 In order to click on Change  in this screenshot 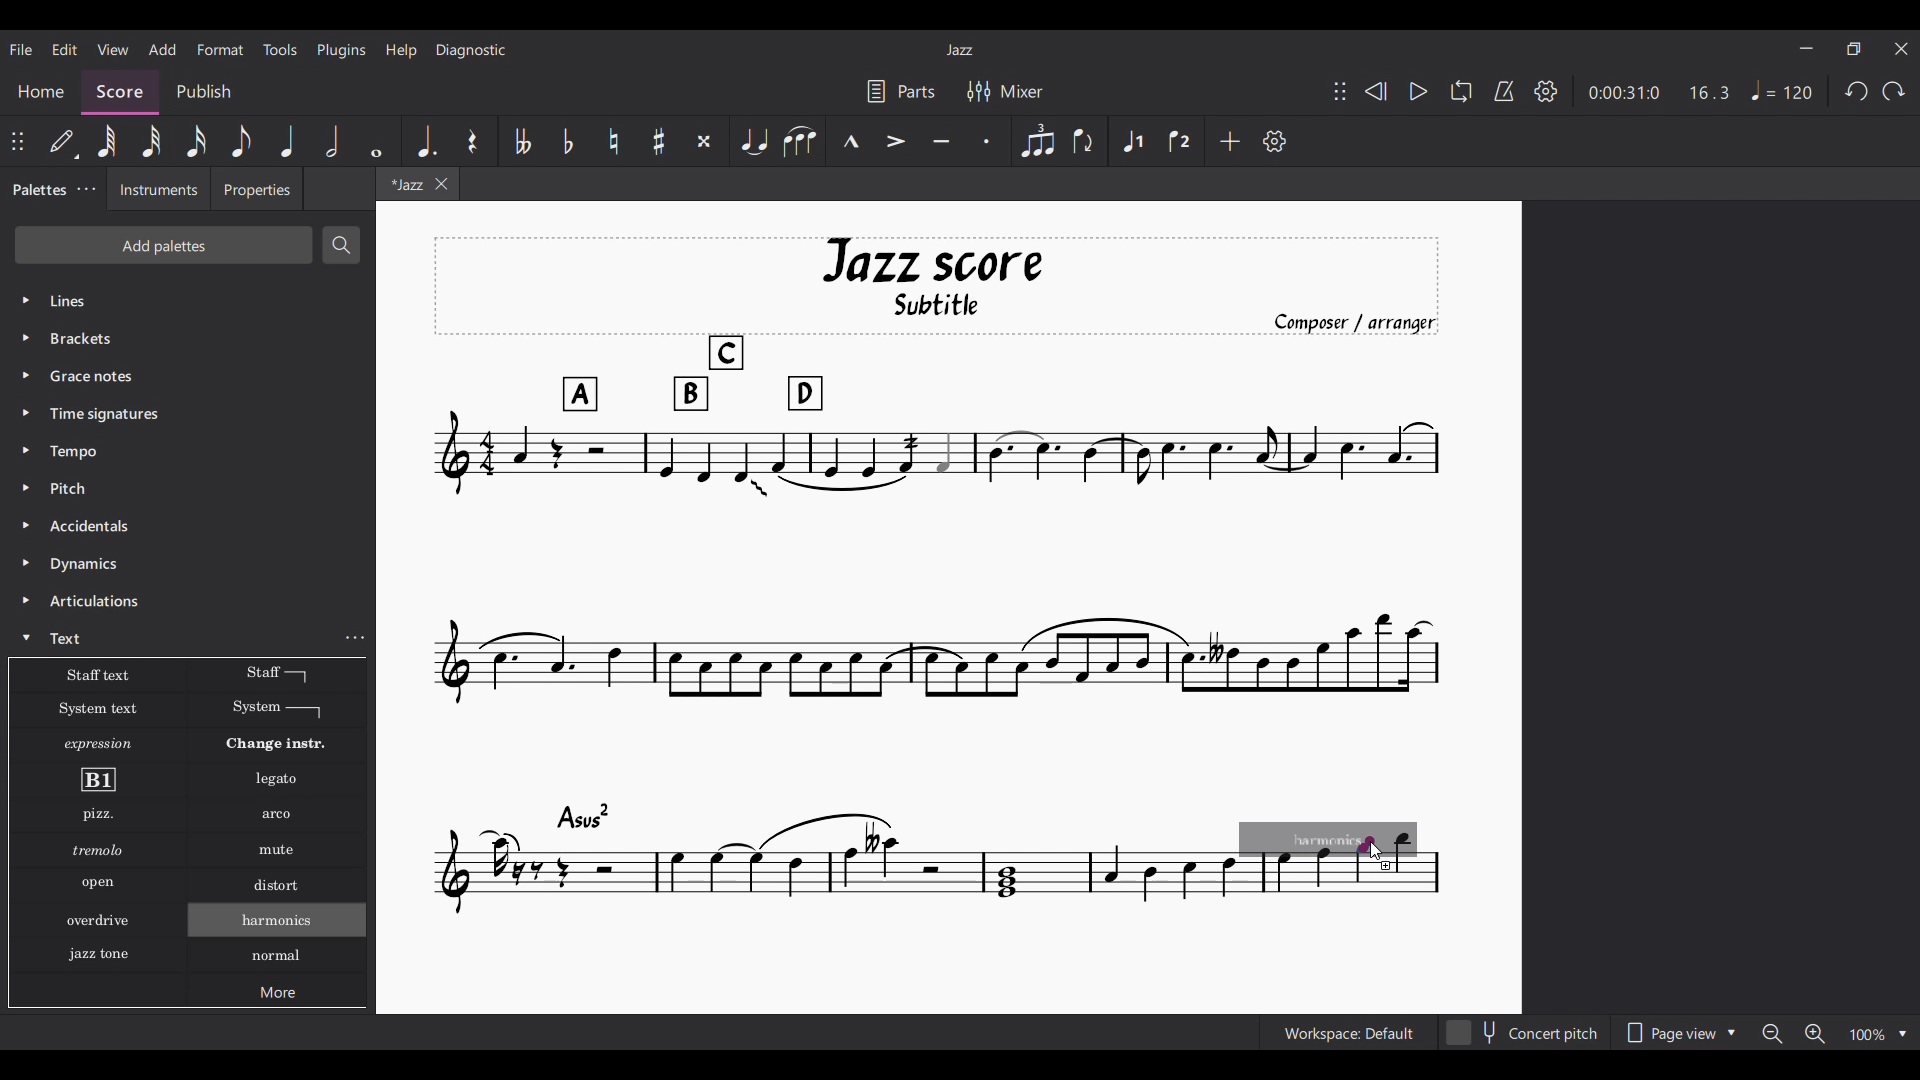, I will do `click(288, 744)`.